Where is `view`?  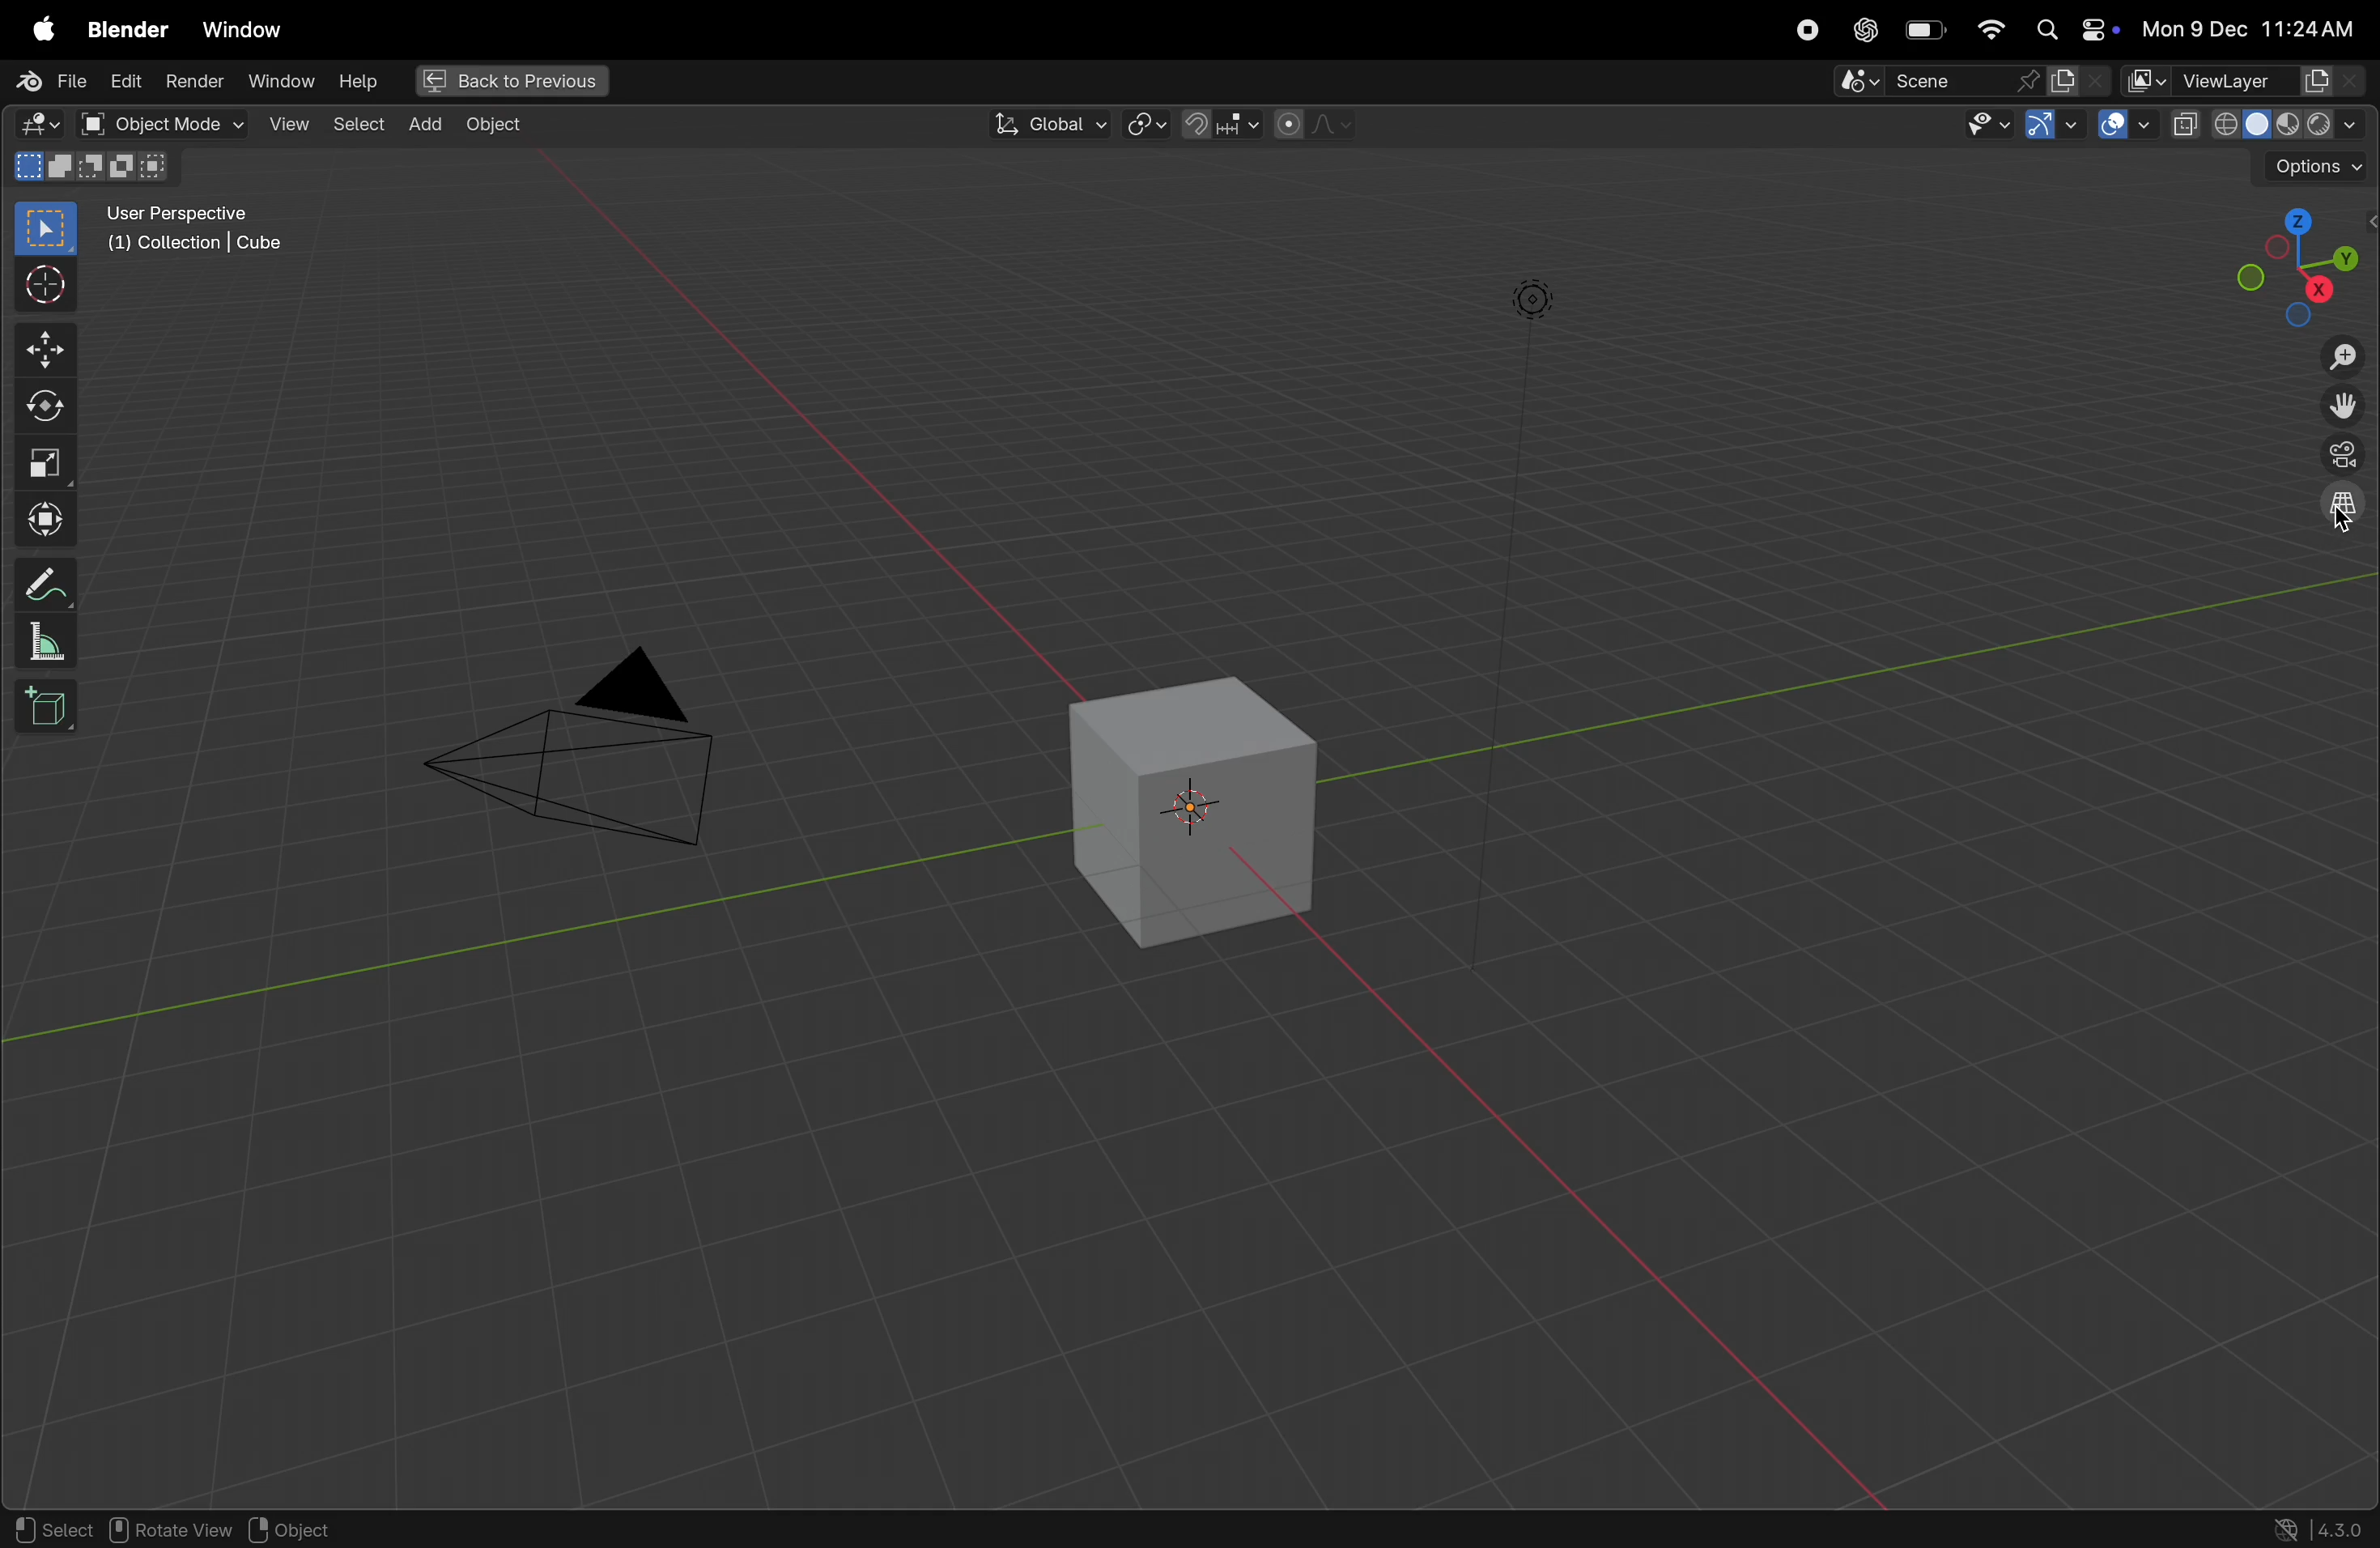
view is located at coordinates (283, 122).